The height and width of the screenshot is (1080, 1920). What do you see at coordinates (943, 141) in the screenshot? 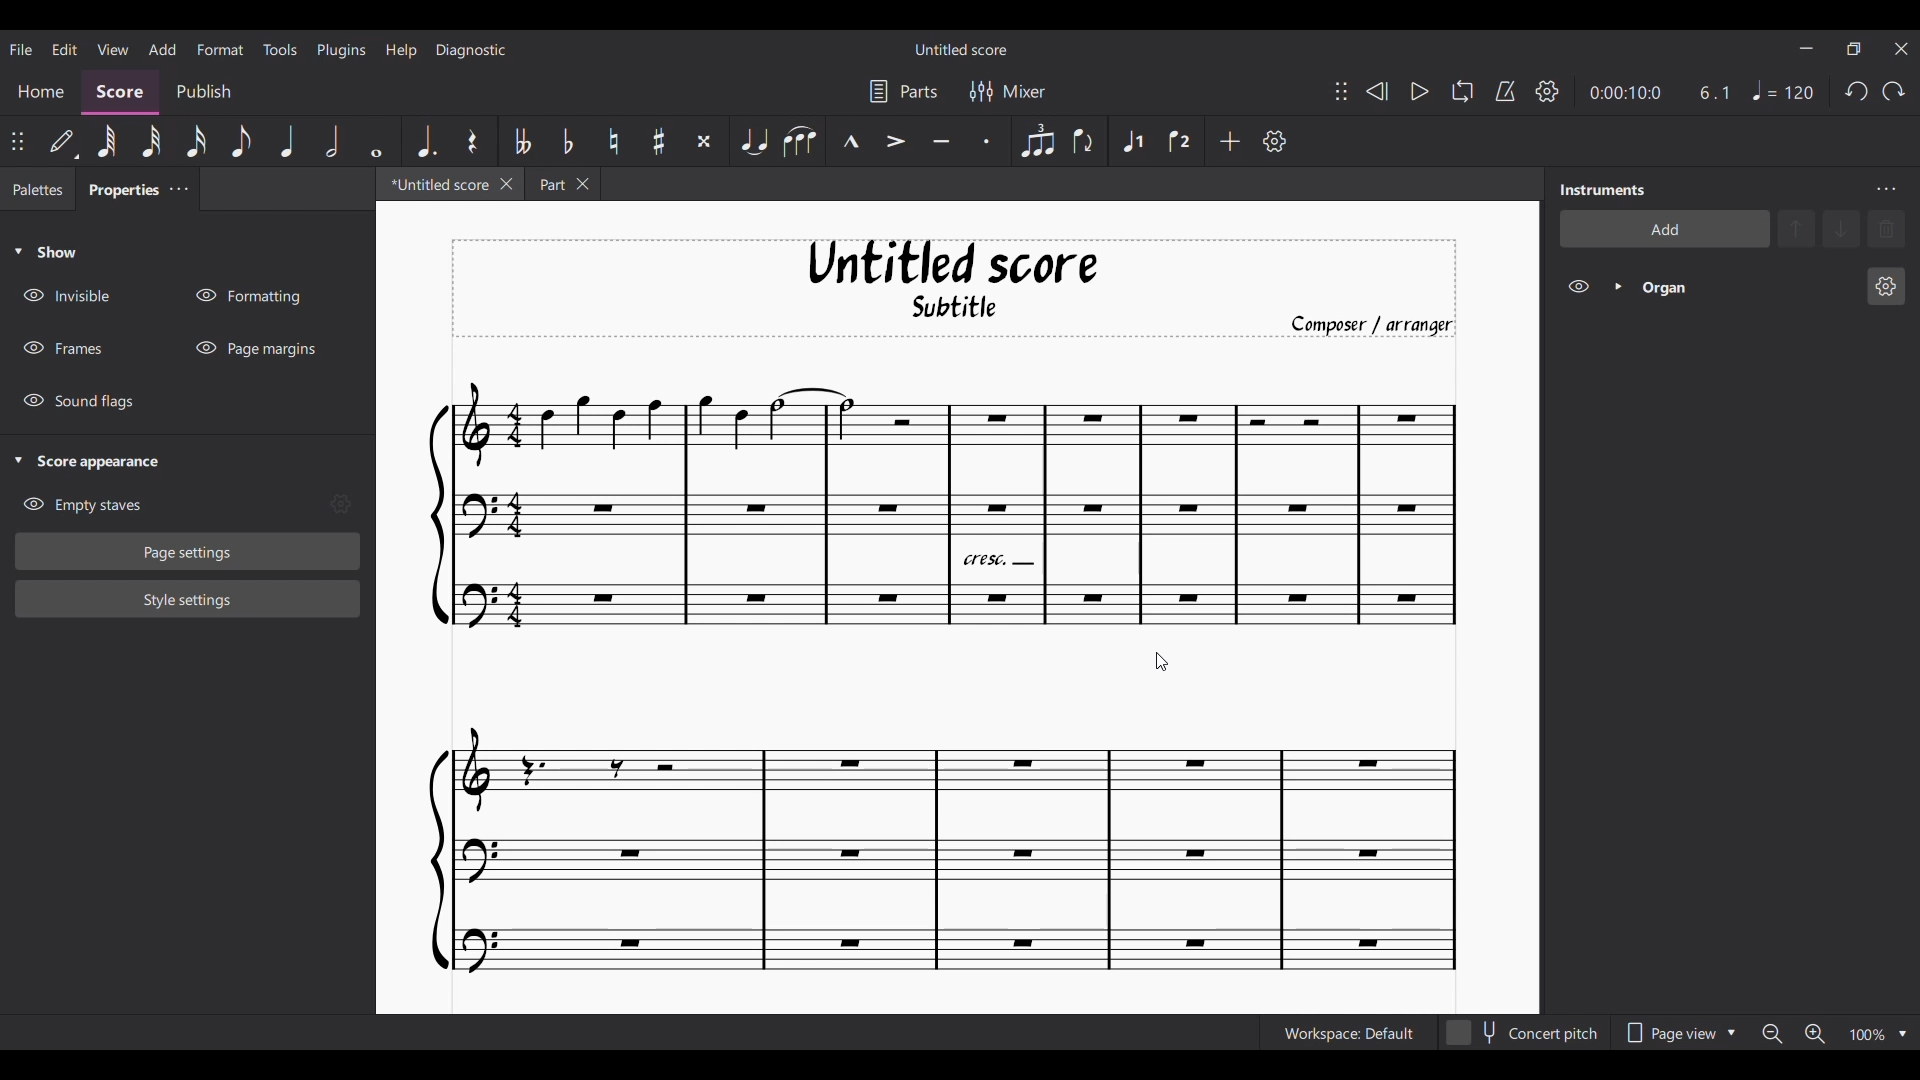
I see `Tenuto` at bounding box center [943, 141].